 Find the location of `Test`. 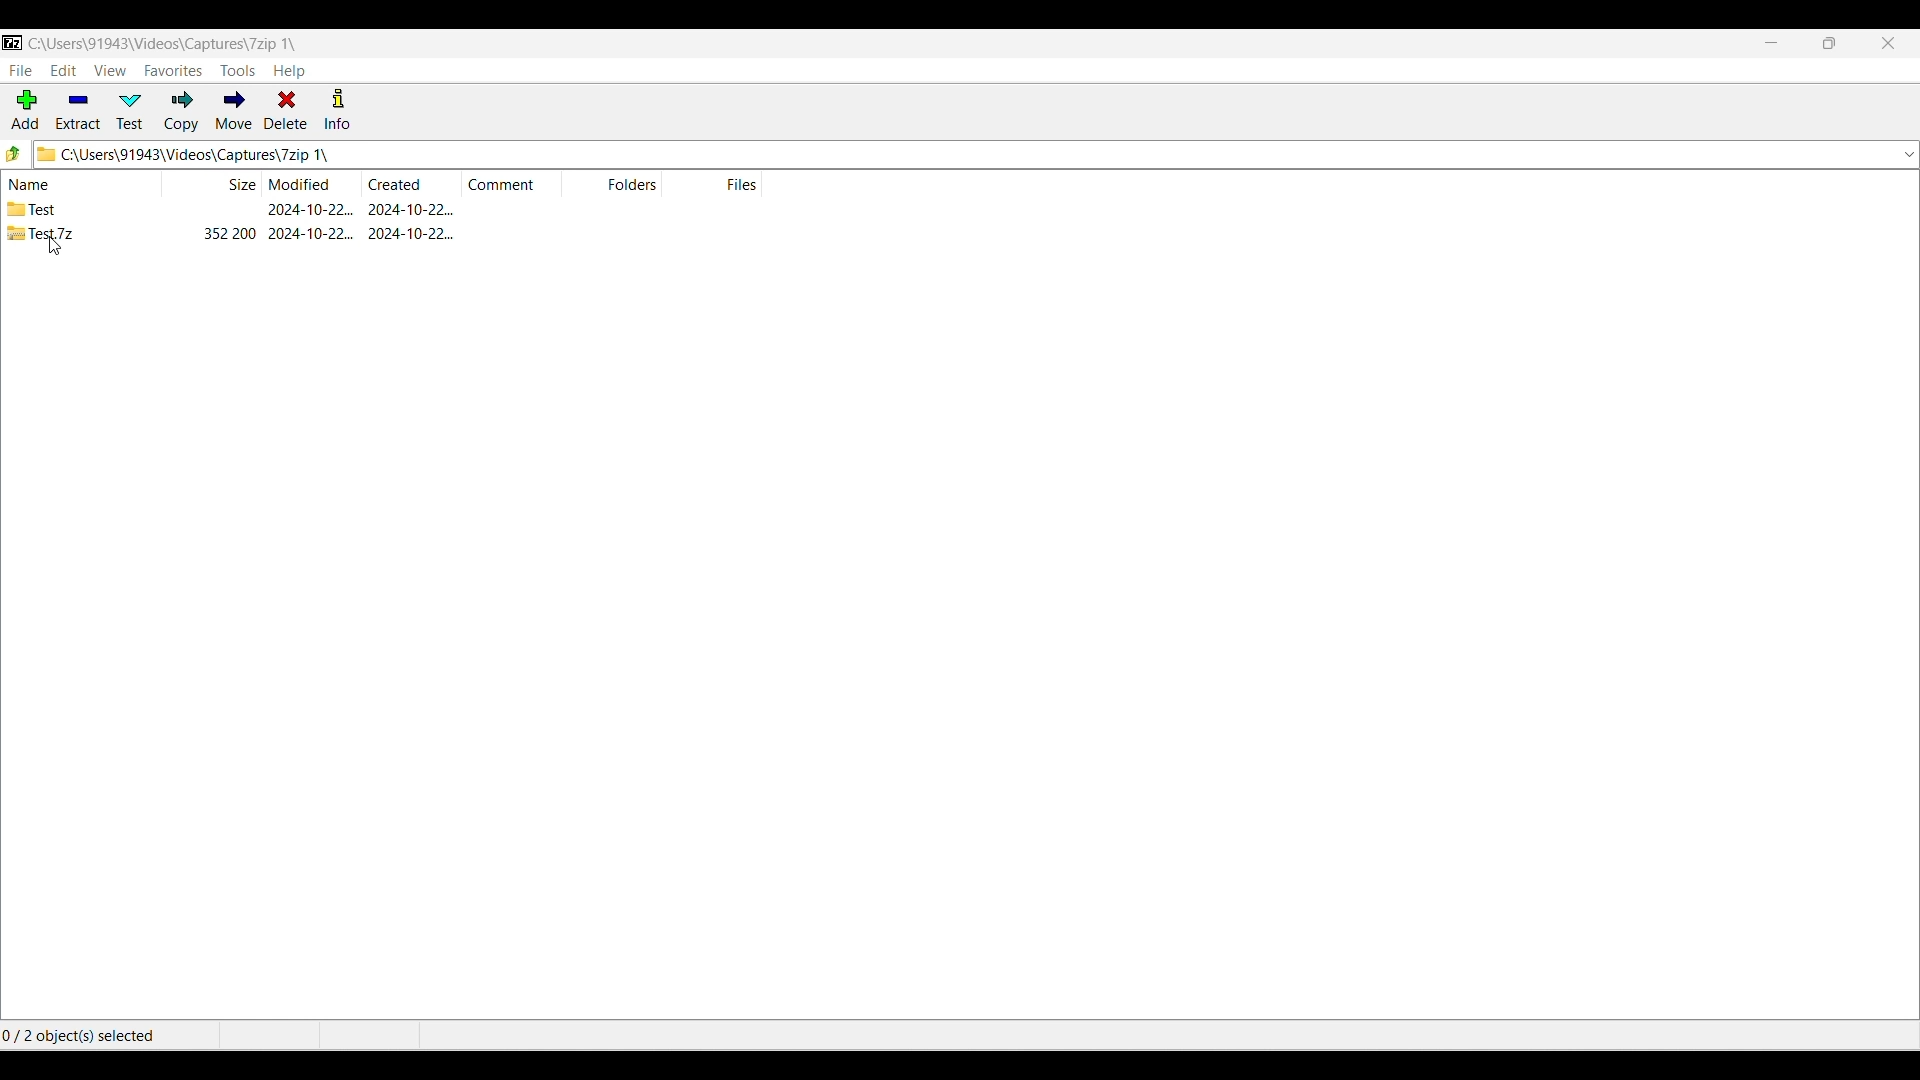

Test is located at coordinates (76, 208).